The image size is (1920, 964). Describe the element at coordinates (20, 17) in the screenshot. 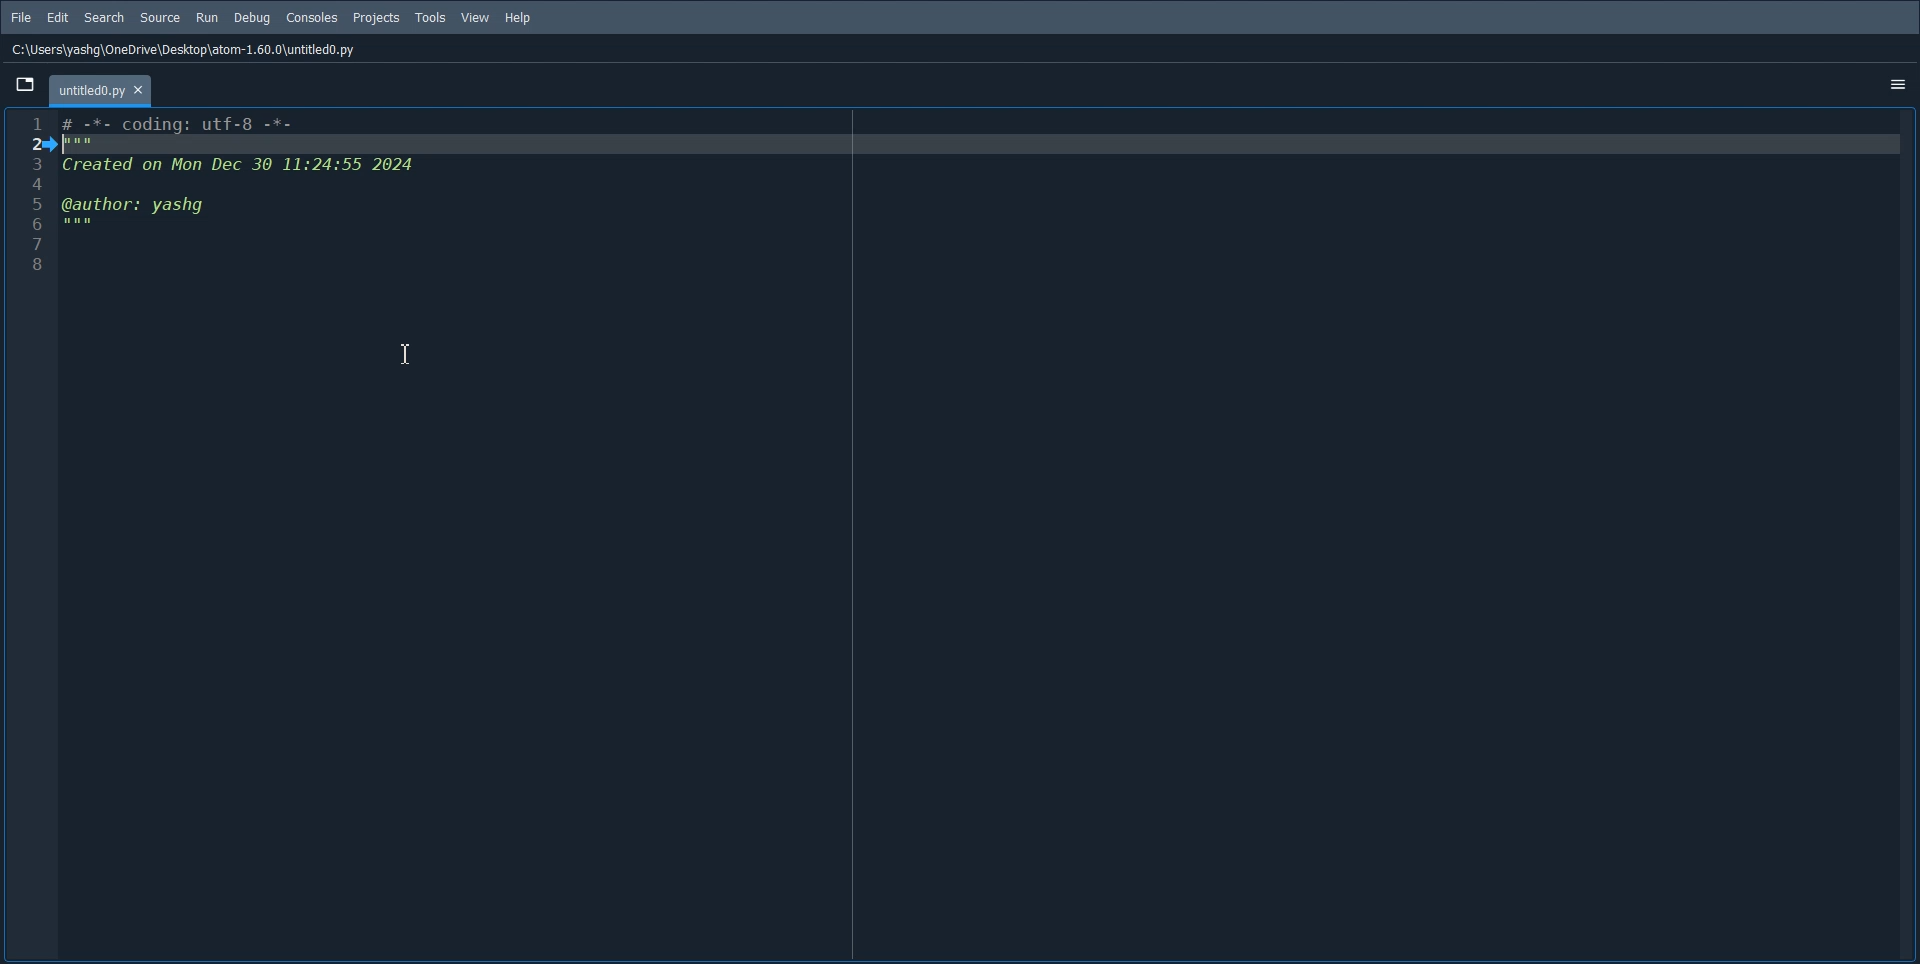

I see `File` at that location.